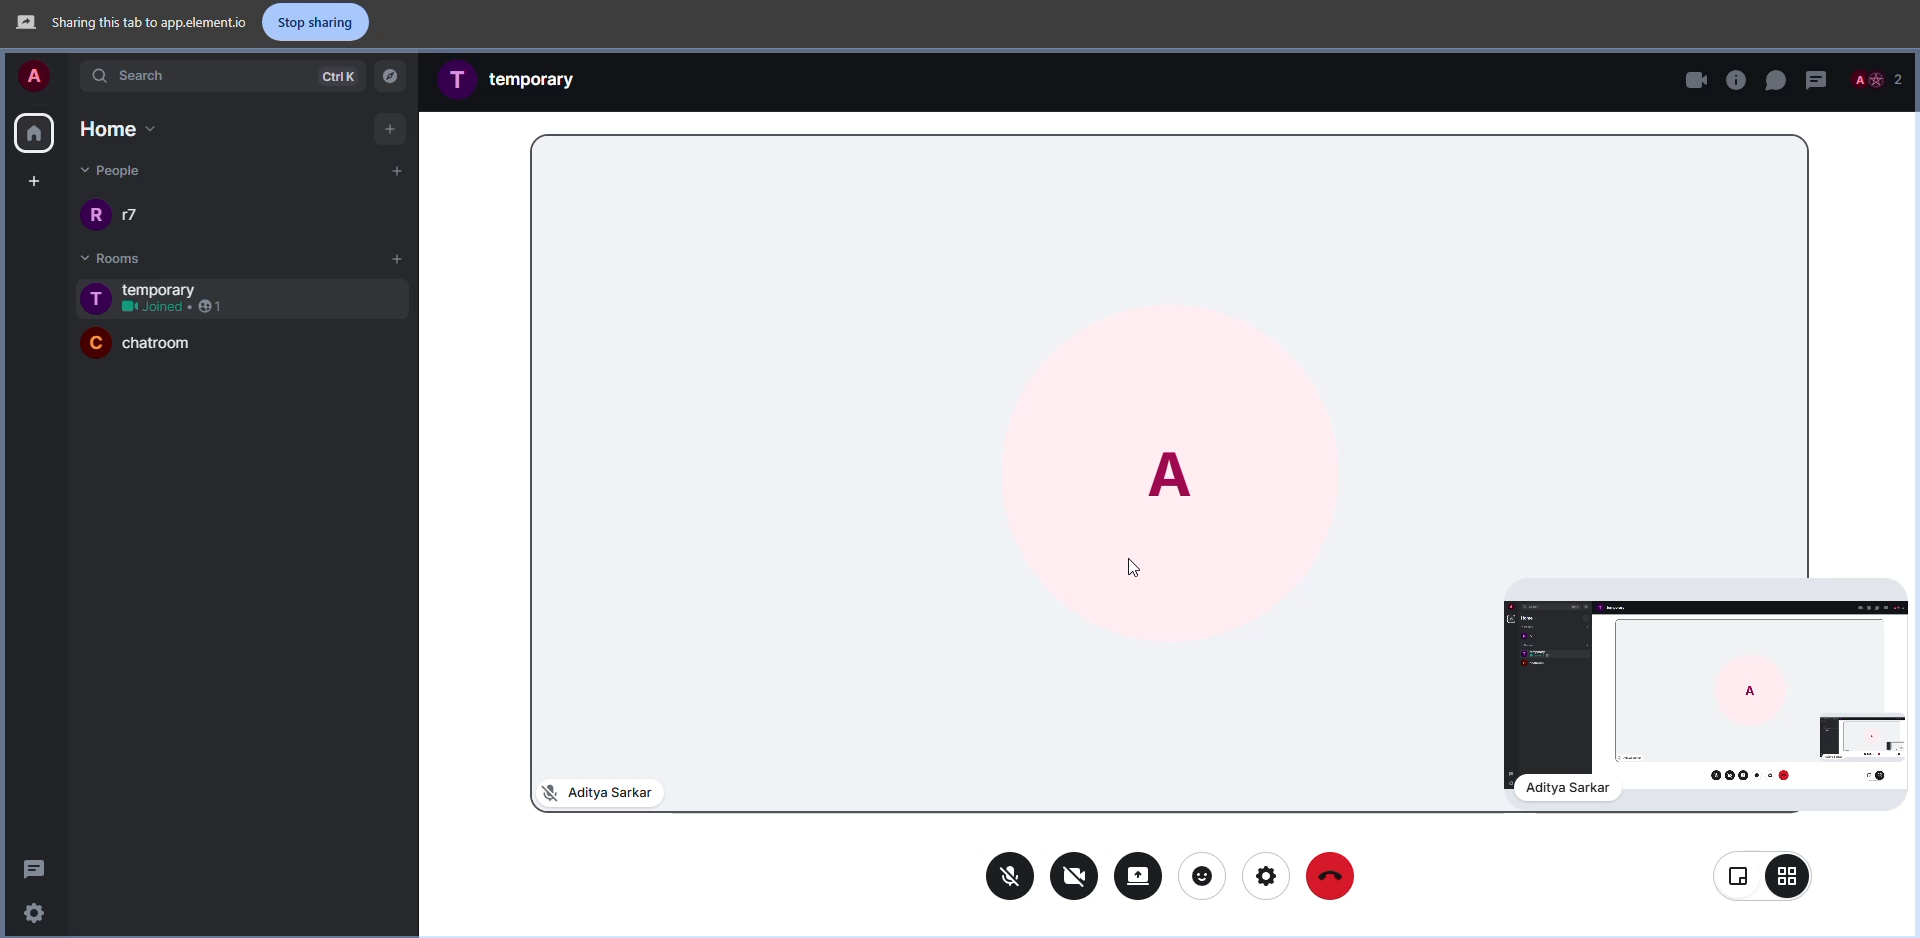  Describe the element at coordinates (1173, 467) in the screenshot. I see `profile` at that location.